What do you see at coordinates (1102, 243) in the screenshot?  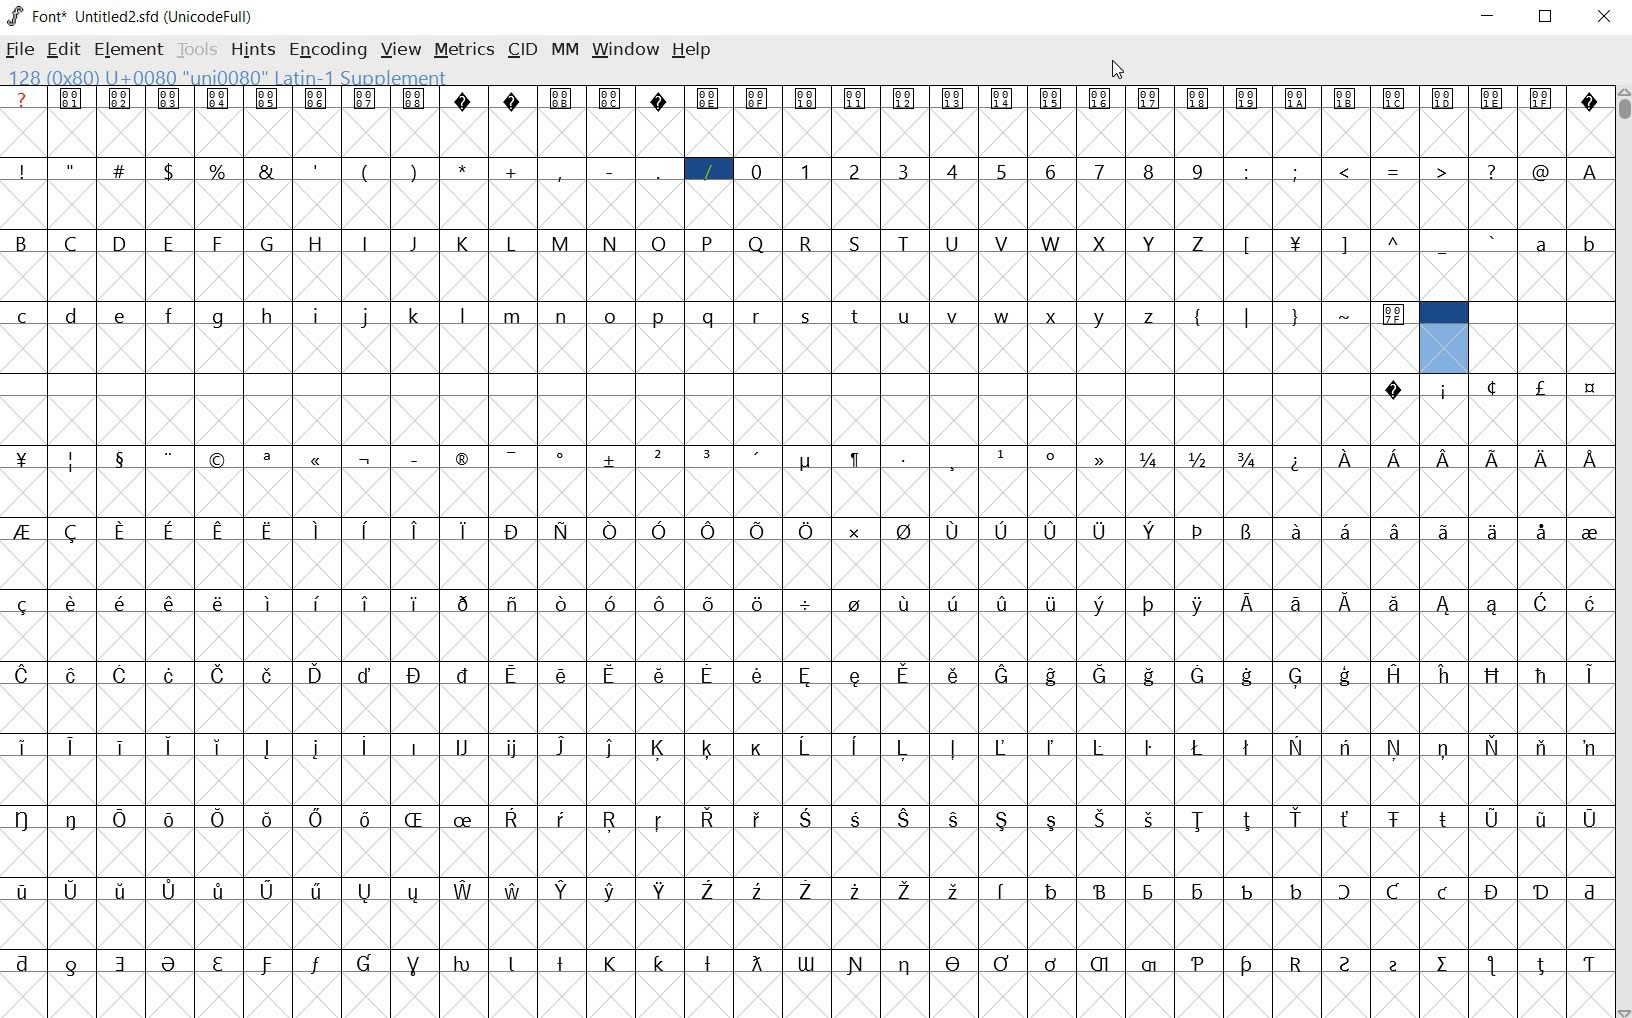 I see `X` at bounding box center [1102, 243].